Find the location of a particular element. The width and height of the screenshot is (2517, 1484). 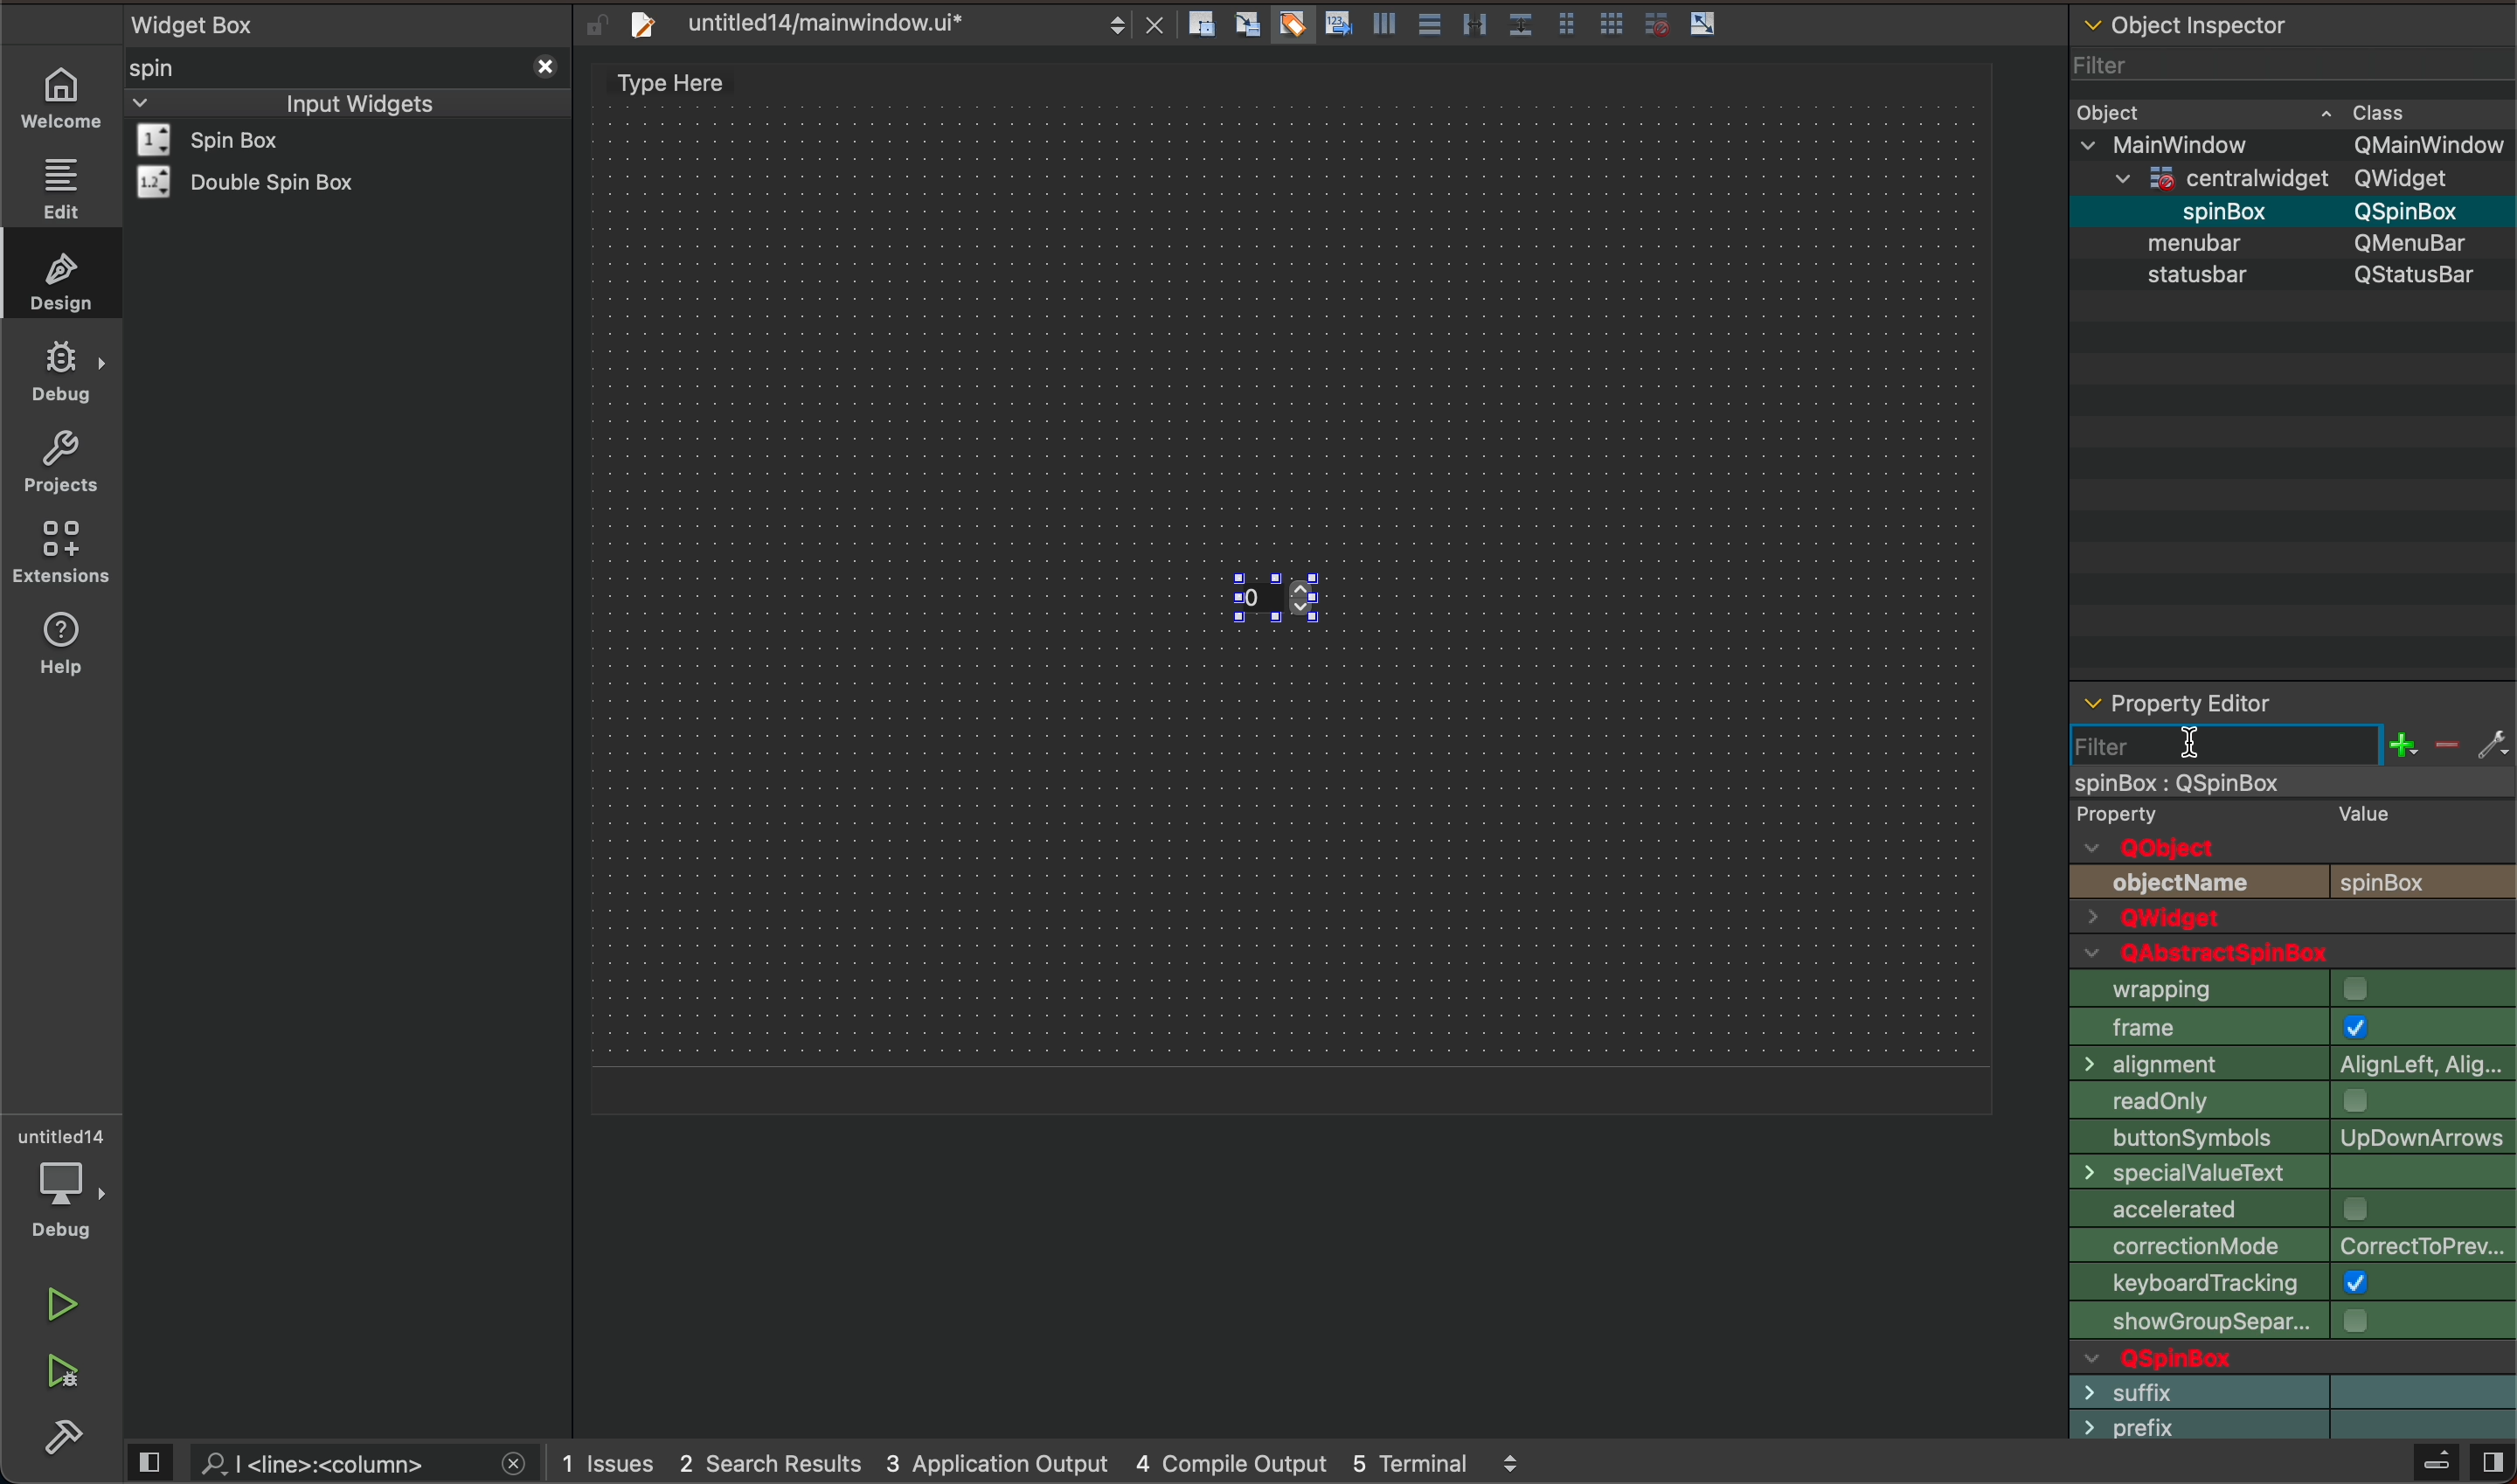

widget box is located at coordinates (353, 22).